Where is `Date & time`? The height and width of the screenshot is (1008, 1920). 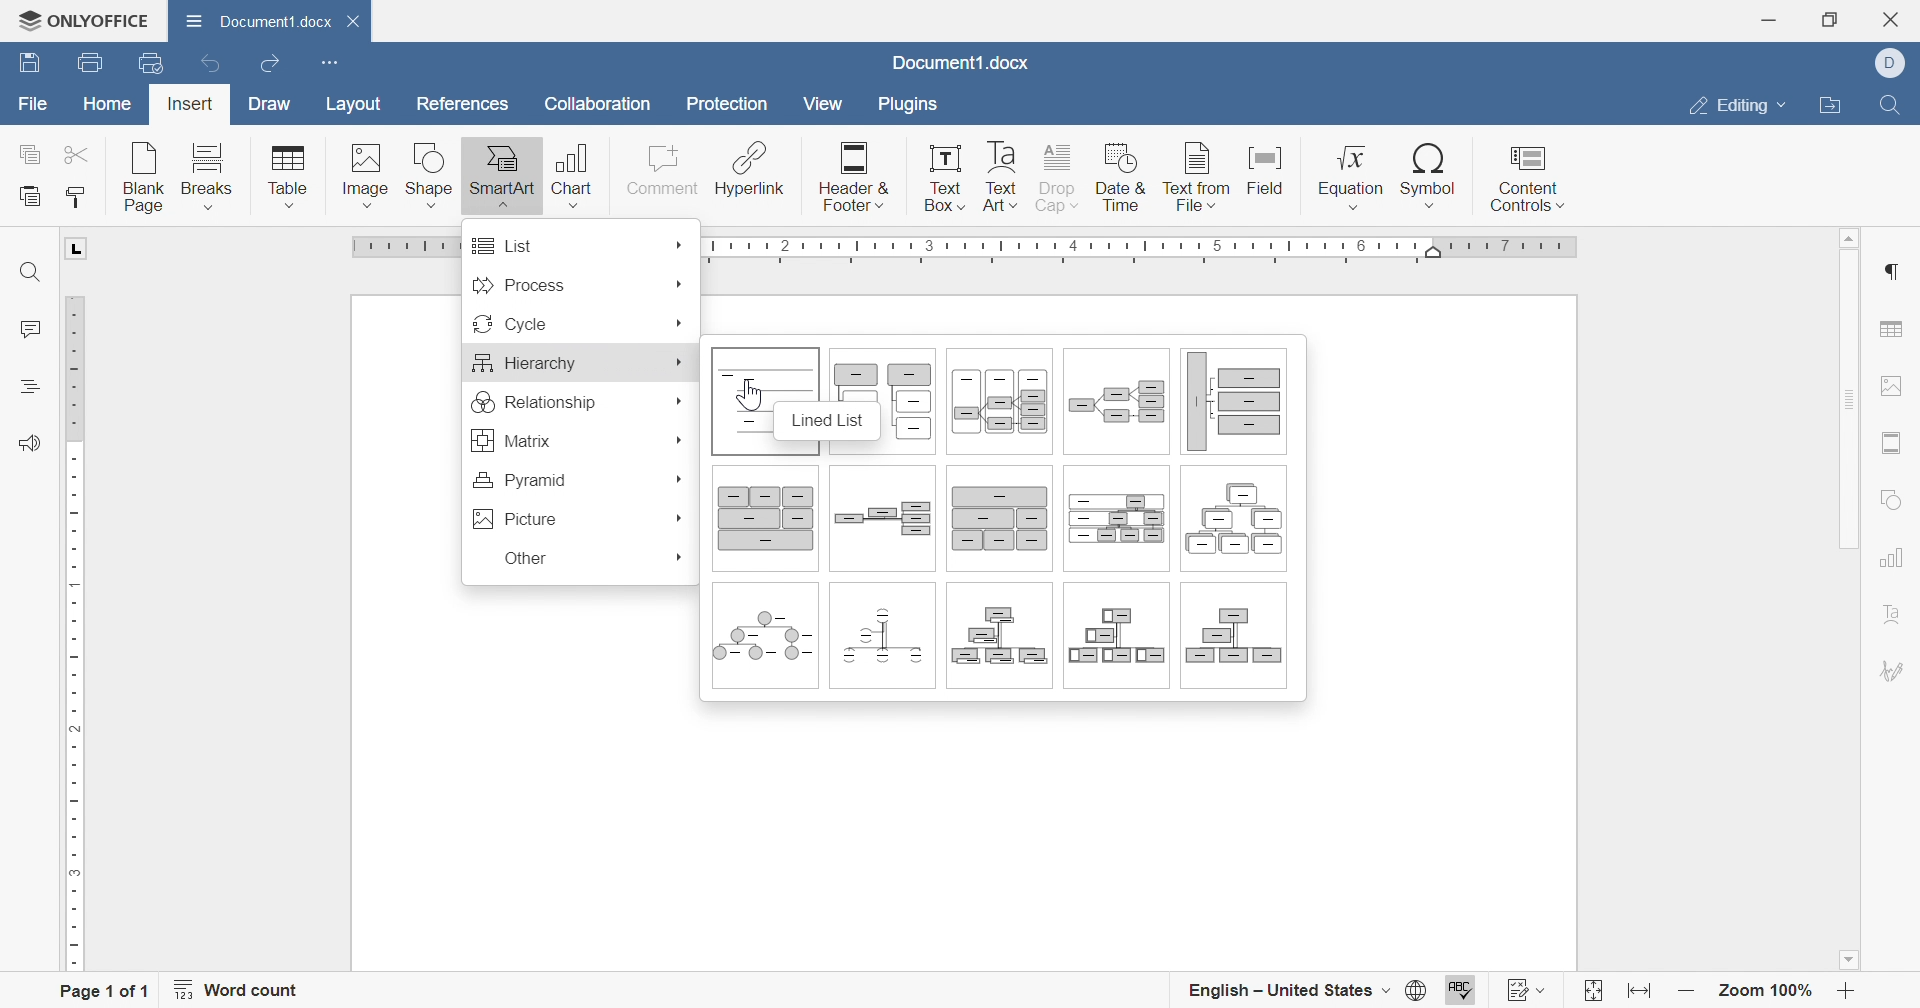
Date & time is located at coordinates (1121, 179).